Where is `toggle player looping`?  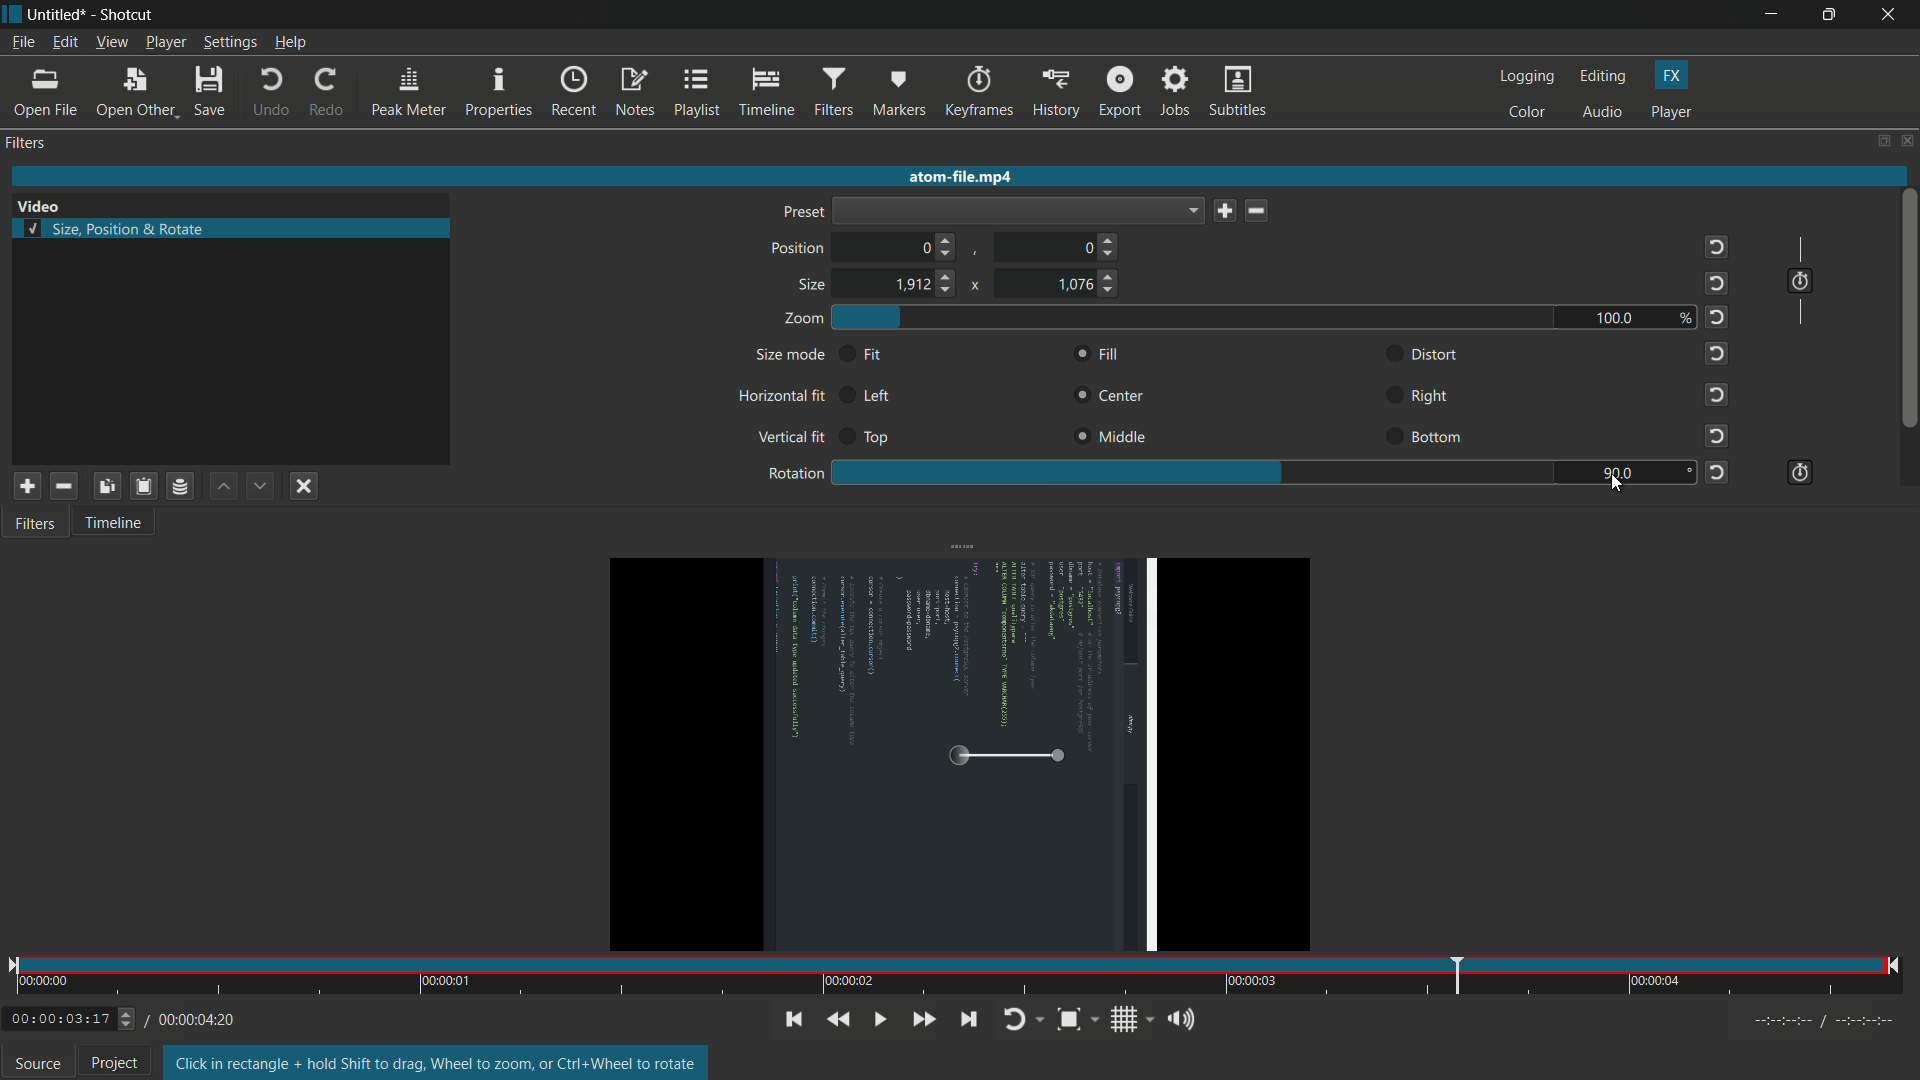
toggle player looping is located at coordinates (1021, 1019).